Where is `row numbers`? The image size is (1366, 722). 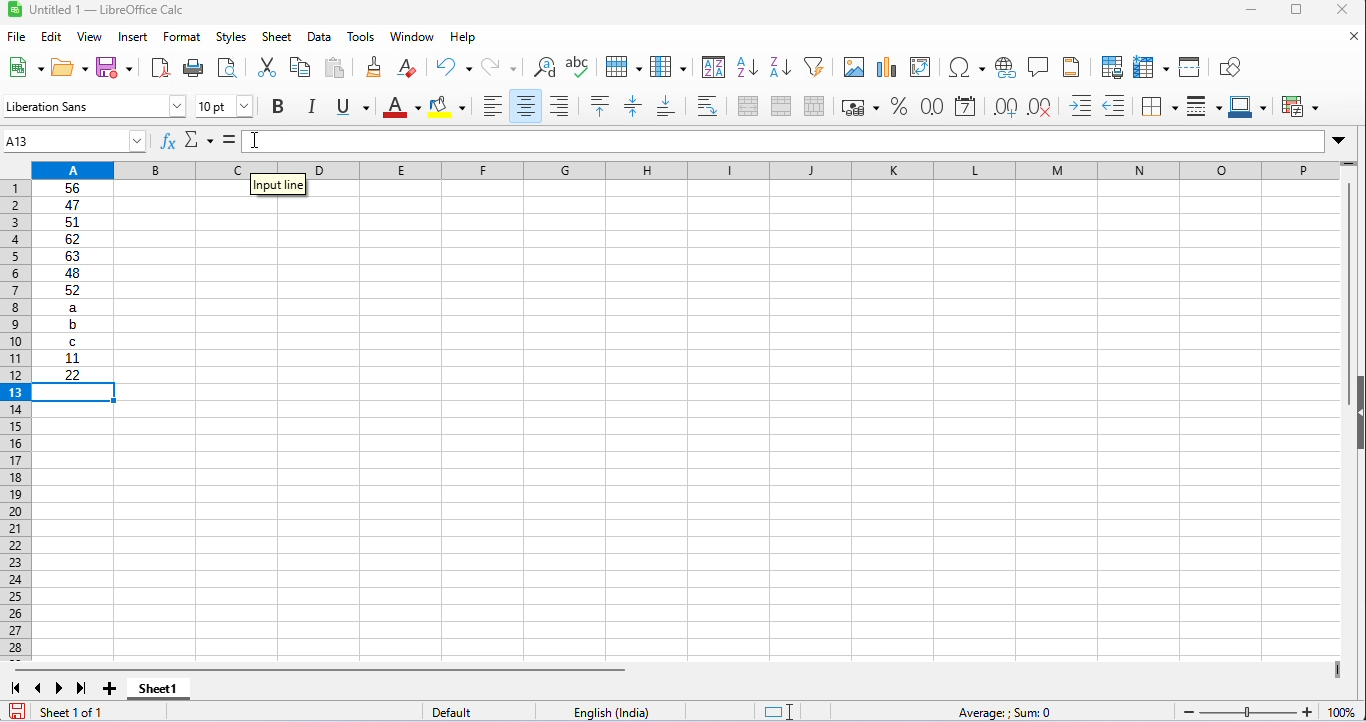 row numbers is located at coordinates (17, 421).